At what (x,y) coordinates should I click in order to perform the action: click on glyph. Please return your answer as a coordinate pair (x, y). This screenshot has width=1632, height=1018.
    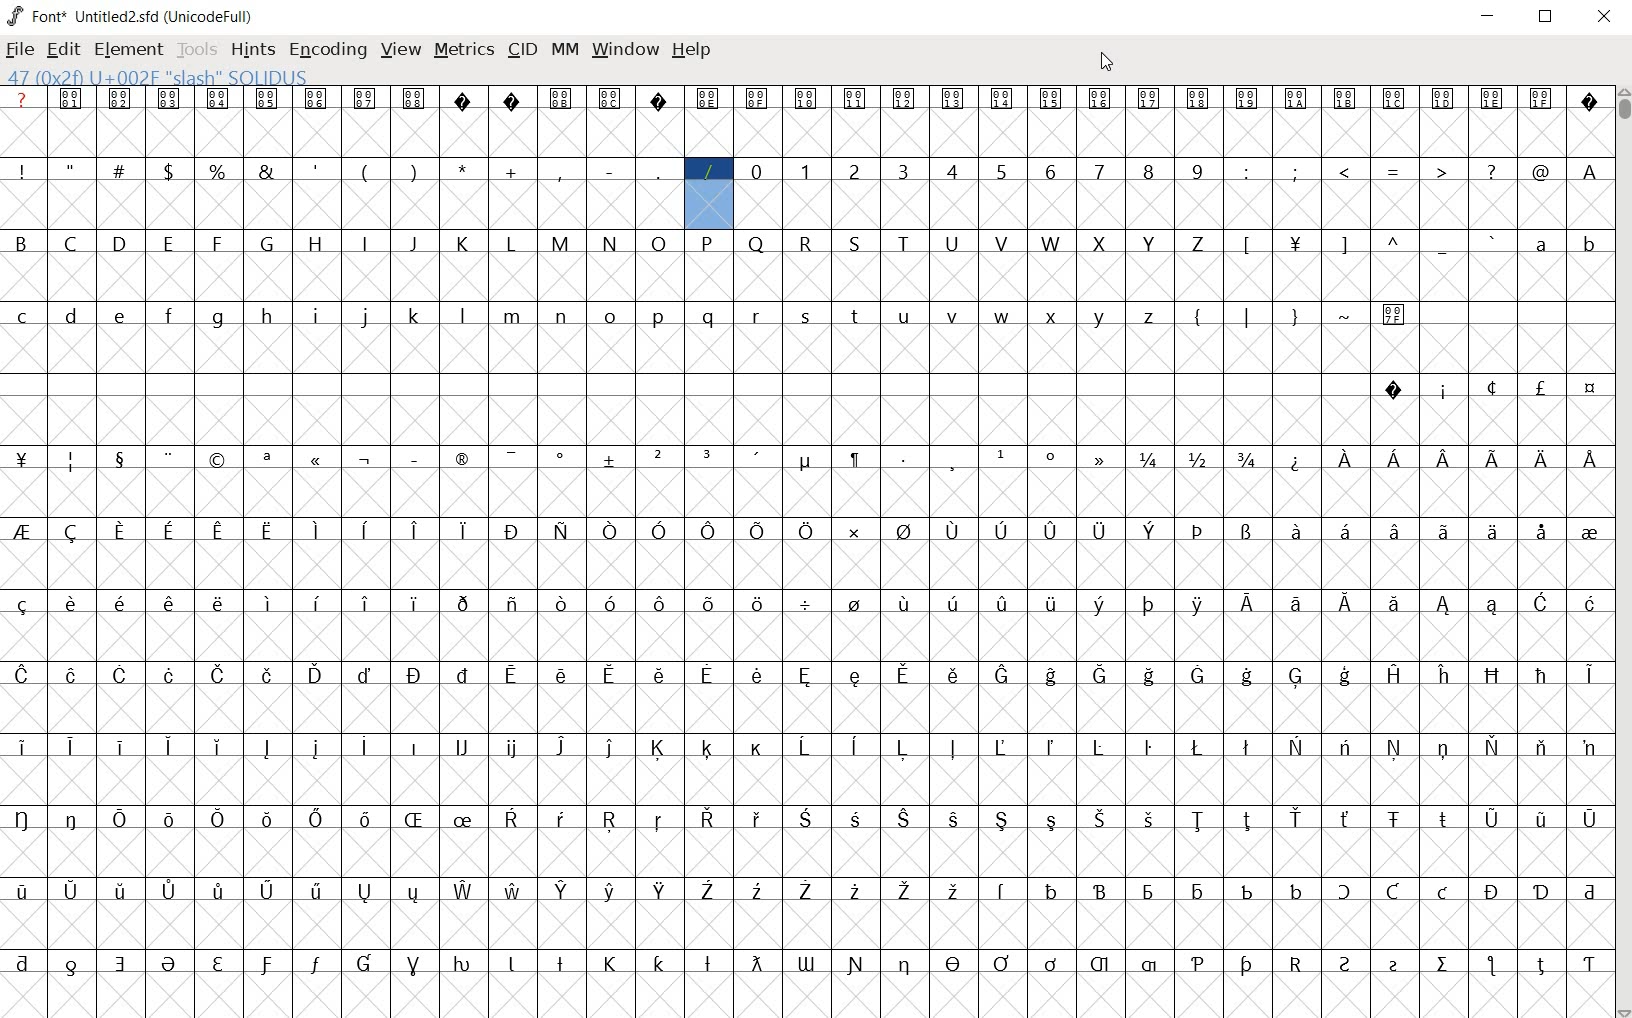
    Looking at the image, I should click on (121, 461).